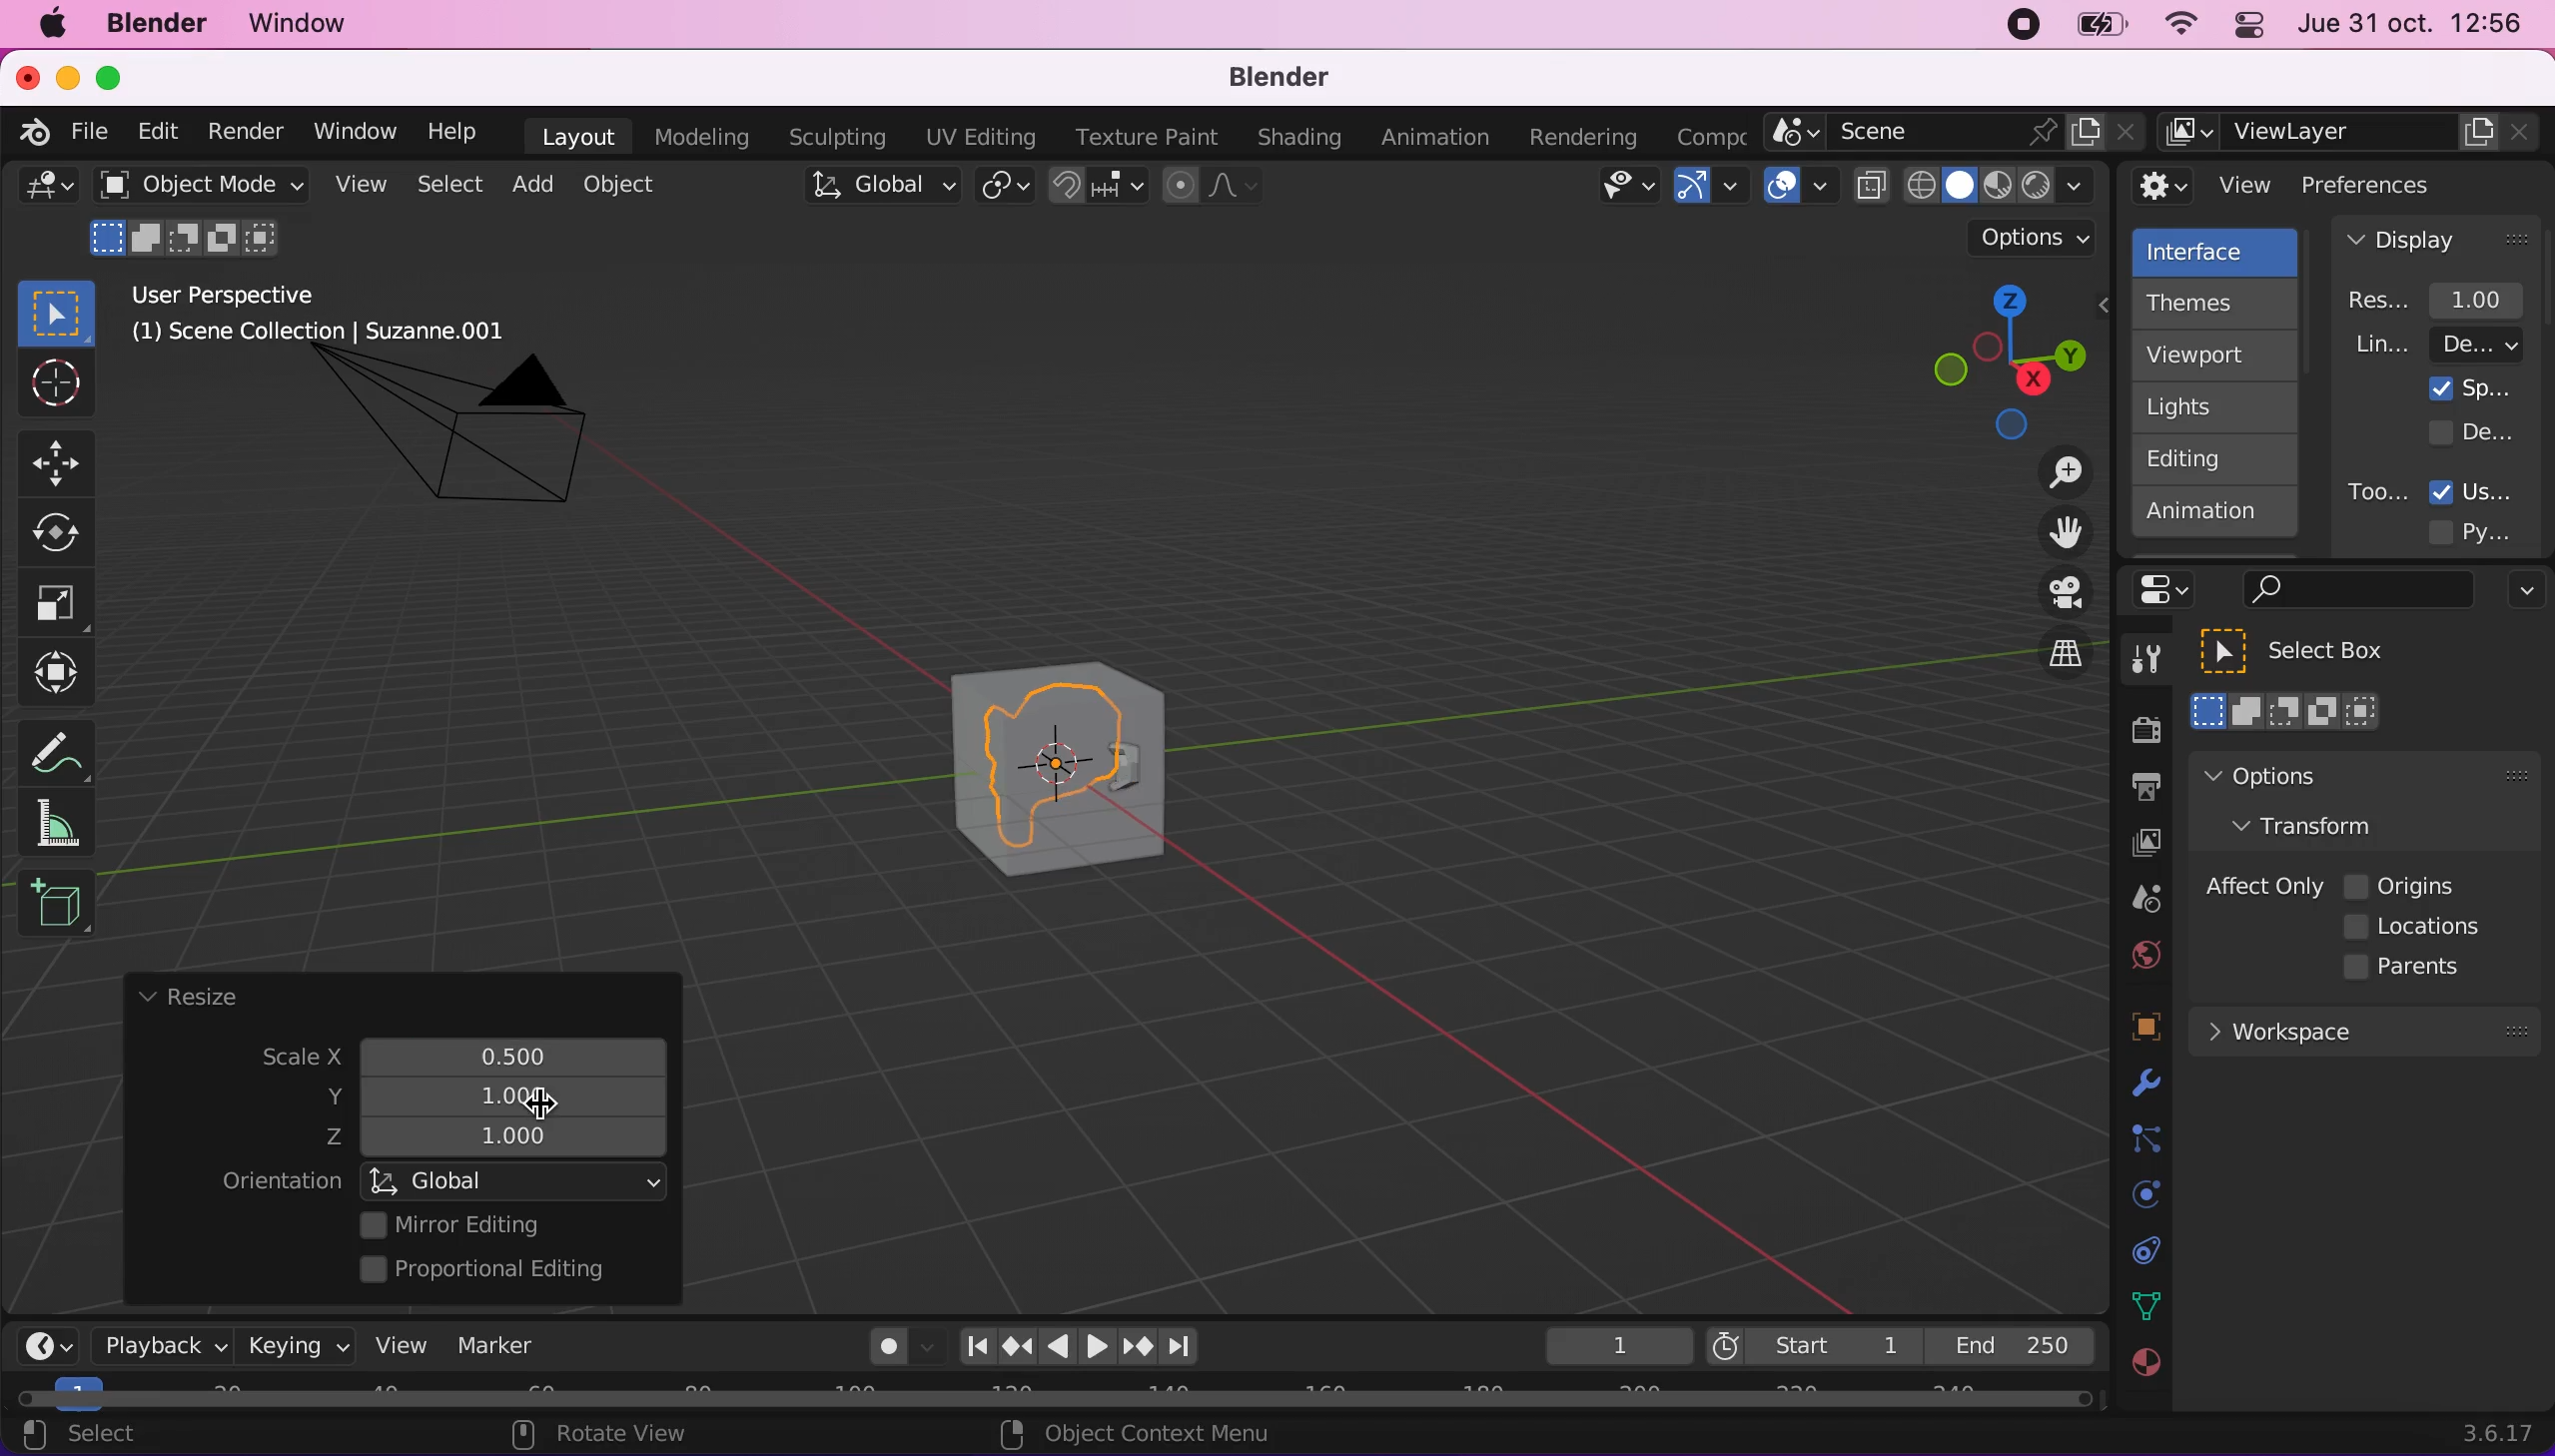 The width and height of the screenshot is (2555, 1456). I want to click on click, shortcut, drag, so click(2002, 361).